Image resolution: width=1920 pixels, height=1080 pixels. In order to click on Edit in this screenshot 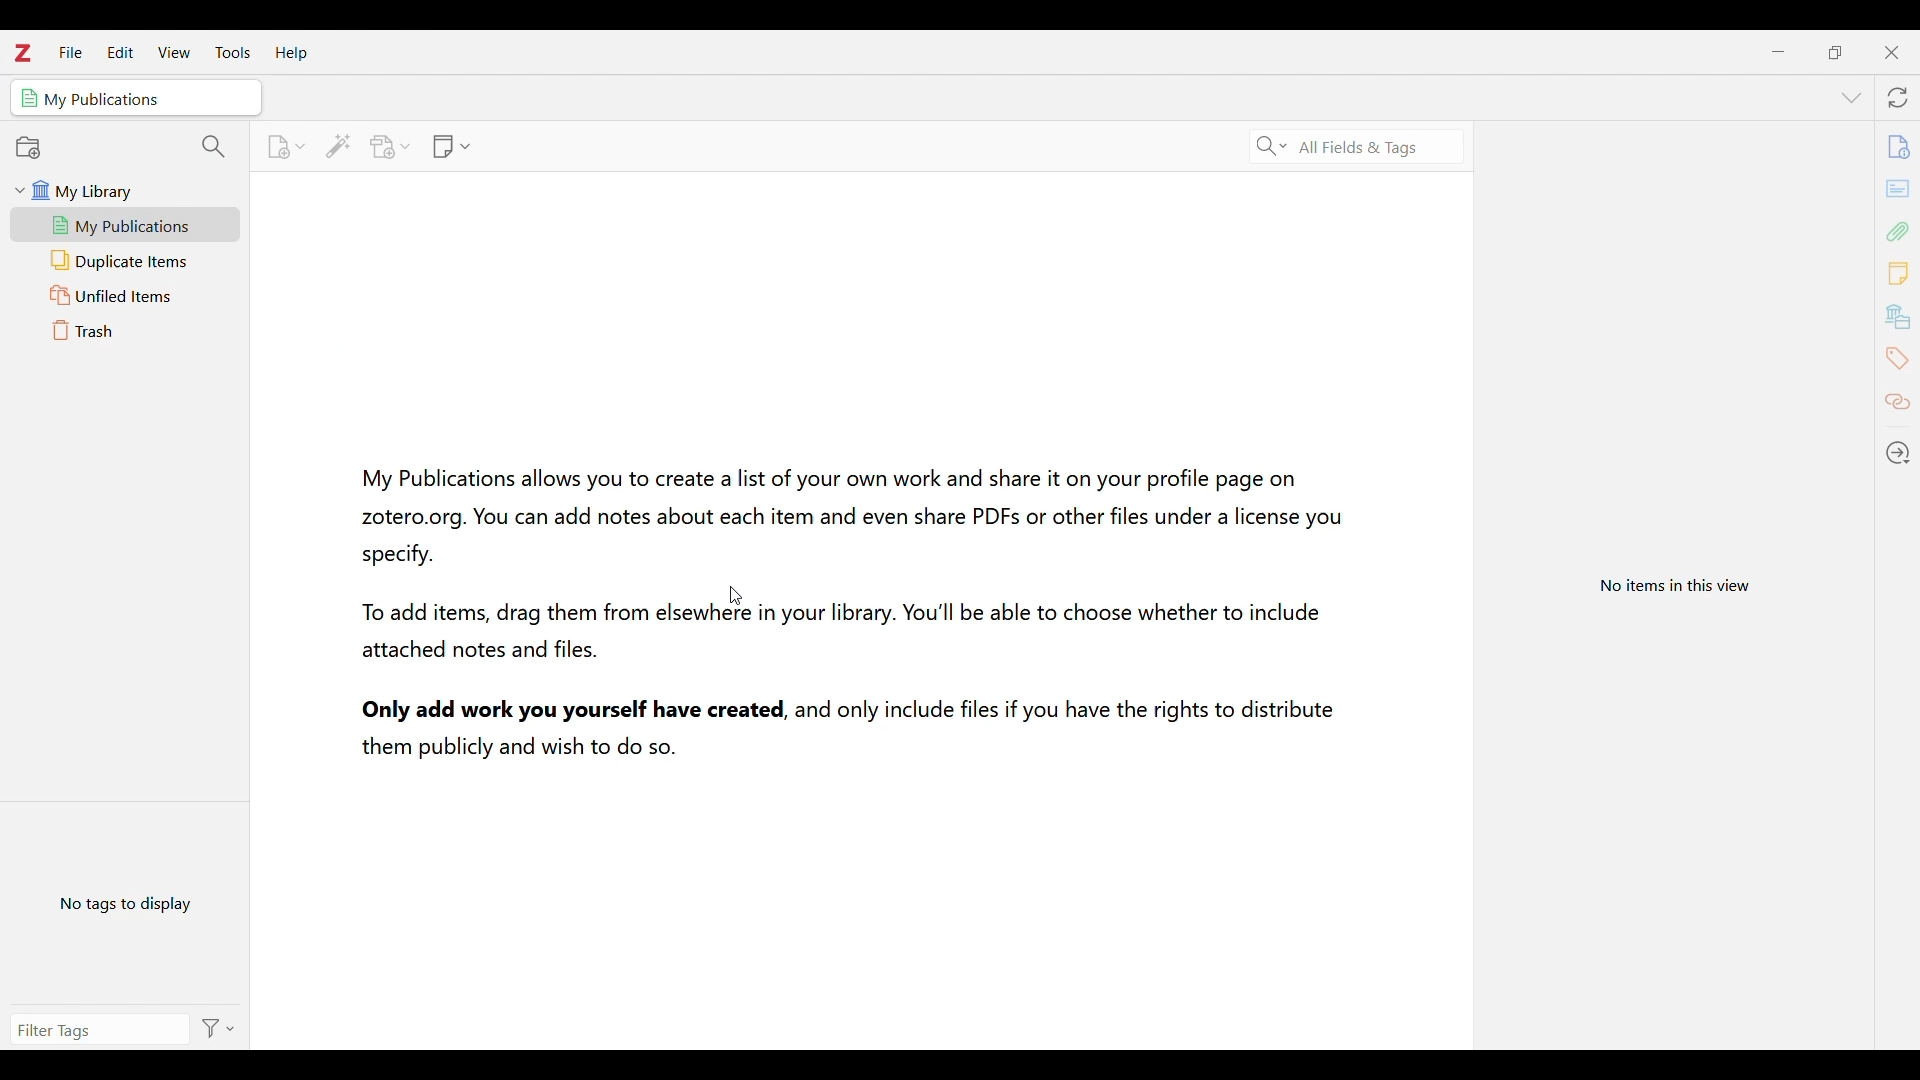, I will do `click(120, 52)`.